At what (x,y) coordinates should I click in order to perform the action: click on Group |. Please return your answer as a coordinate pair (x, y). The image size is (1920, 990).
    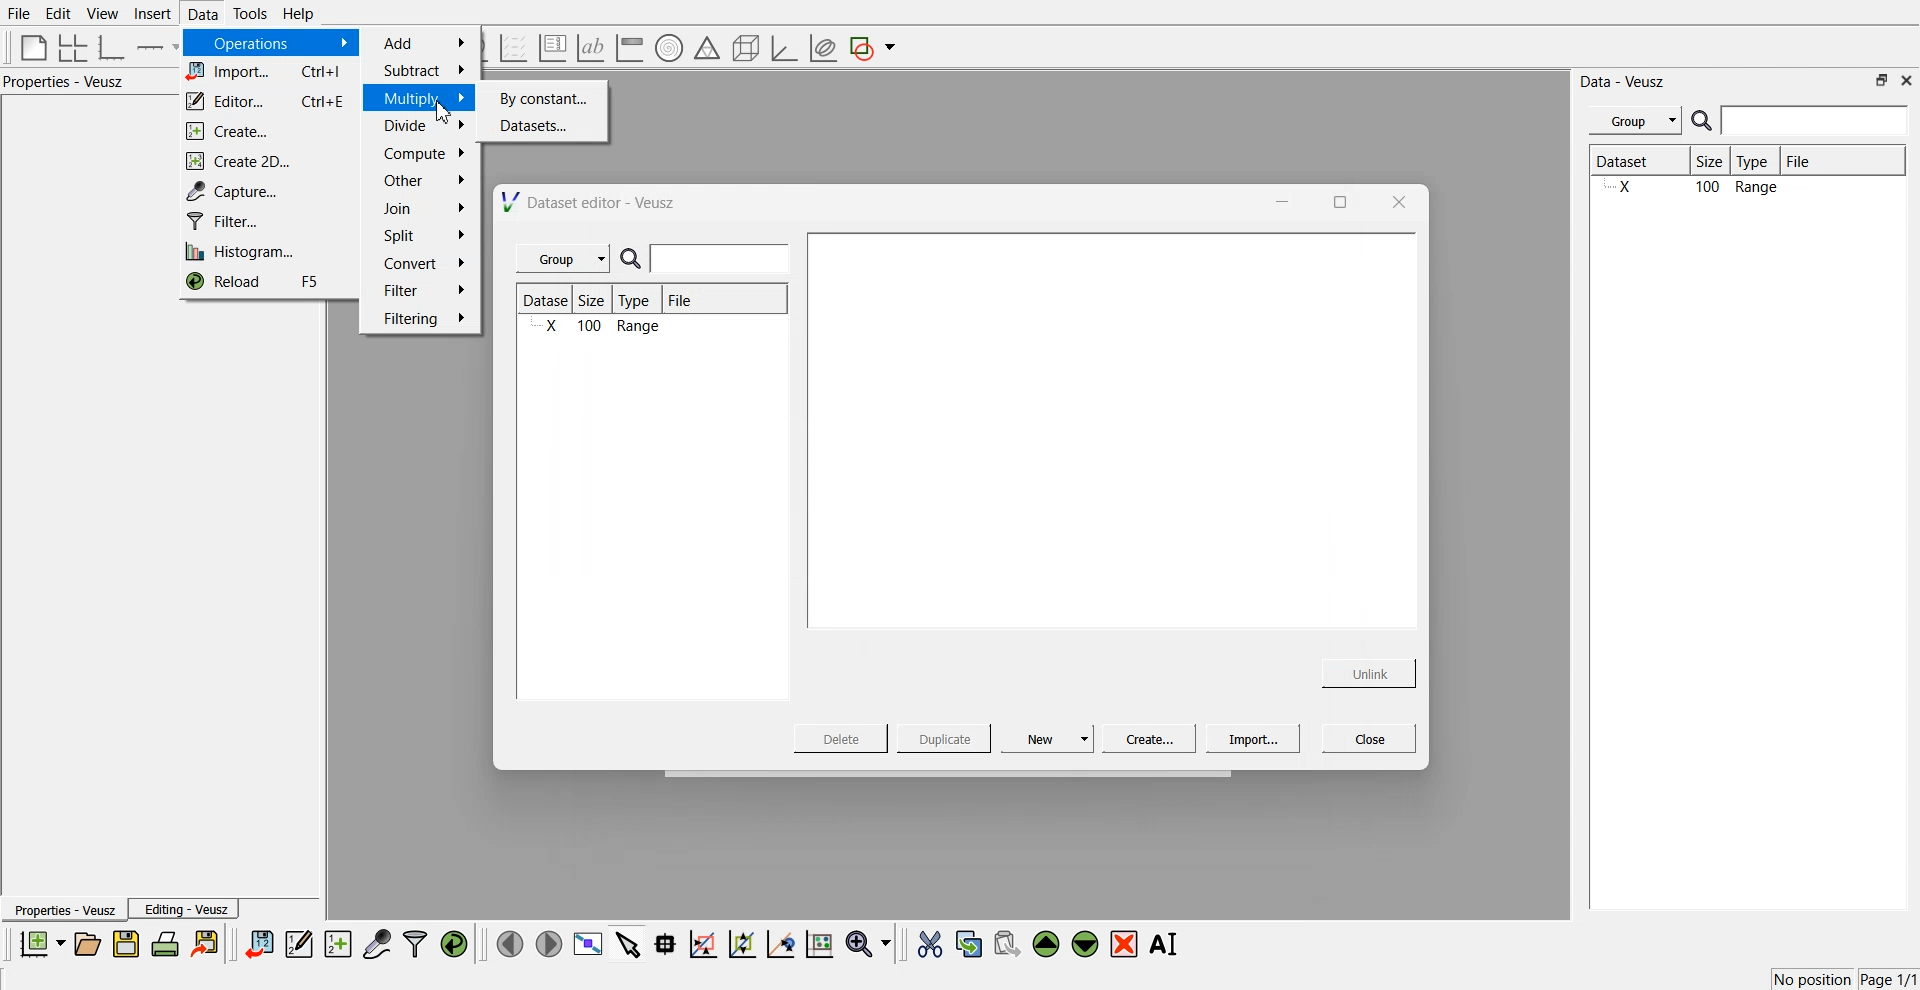
    Looking at the image, I should click on (566, 259).